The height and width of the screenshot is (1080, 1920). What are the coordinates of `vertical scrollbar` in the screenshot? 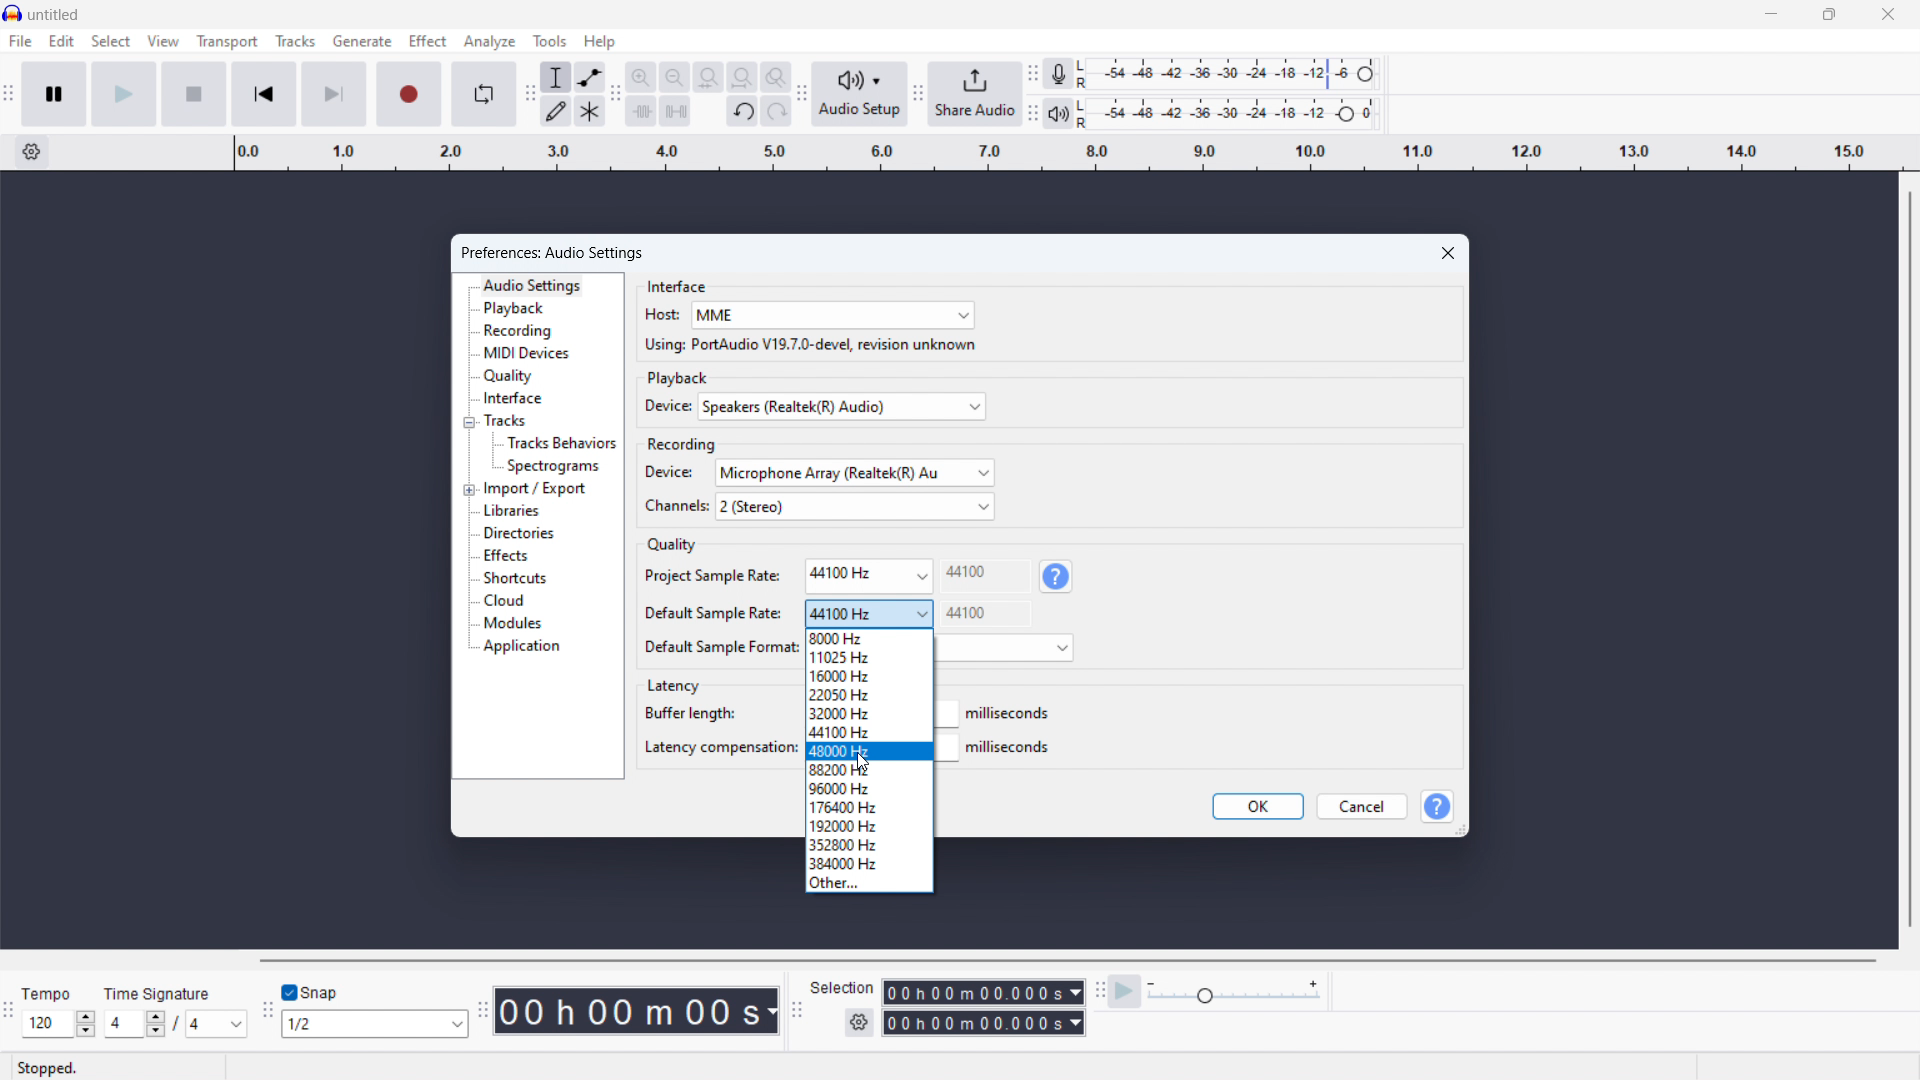 It's located at (1911, 557).